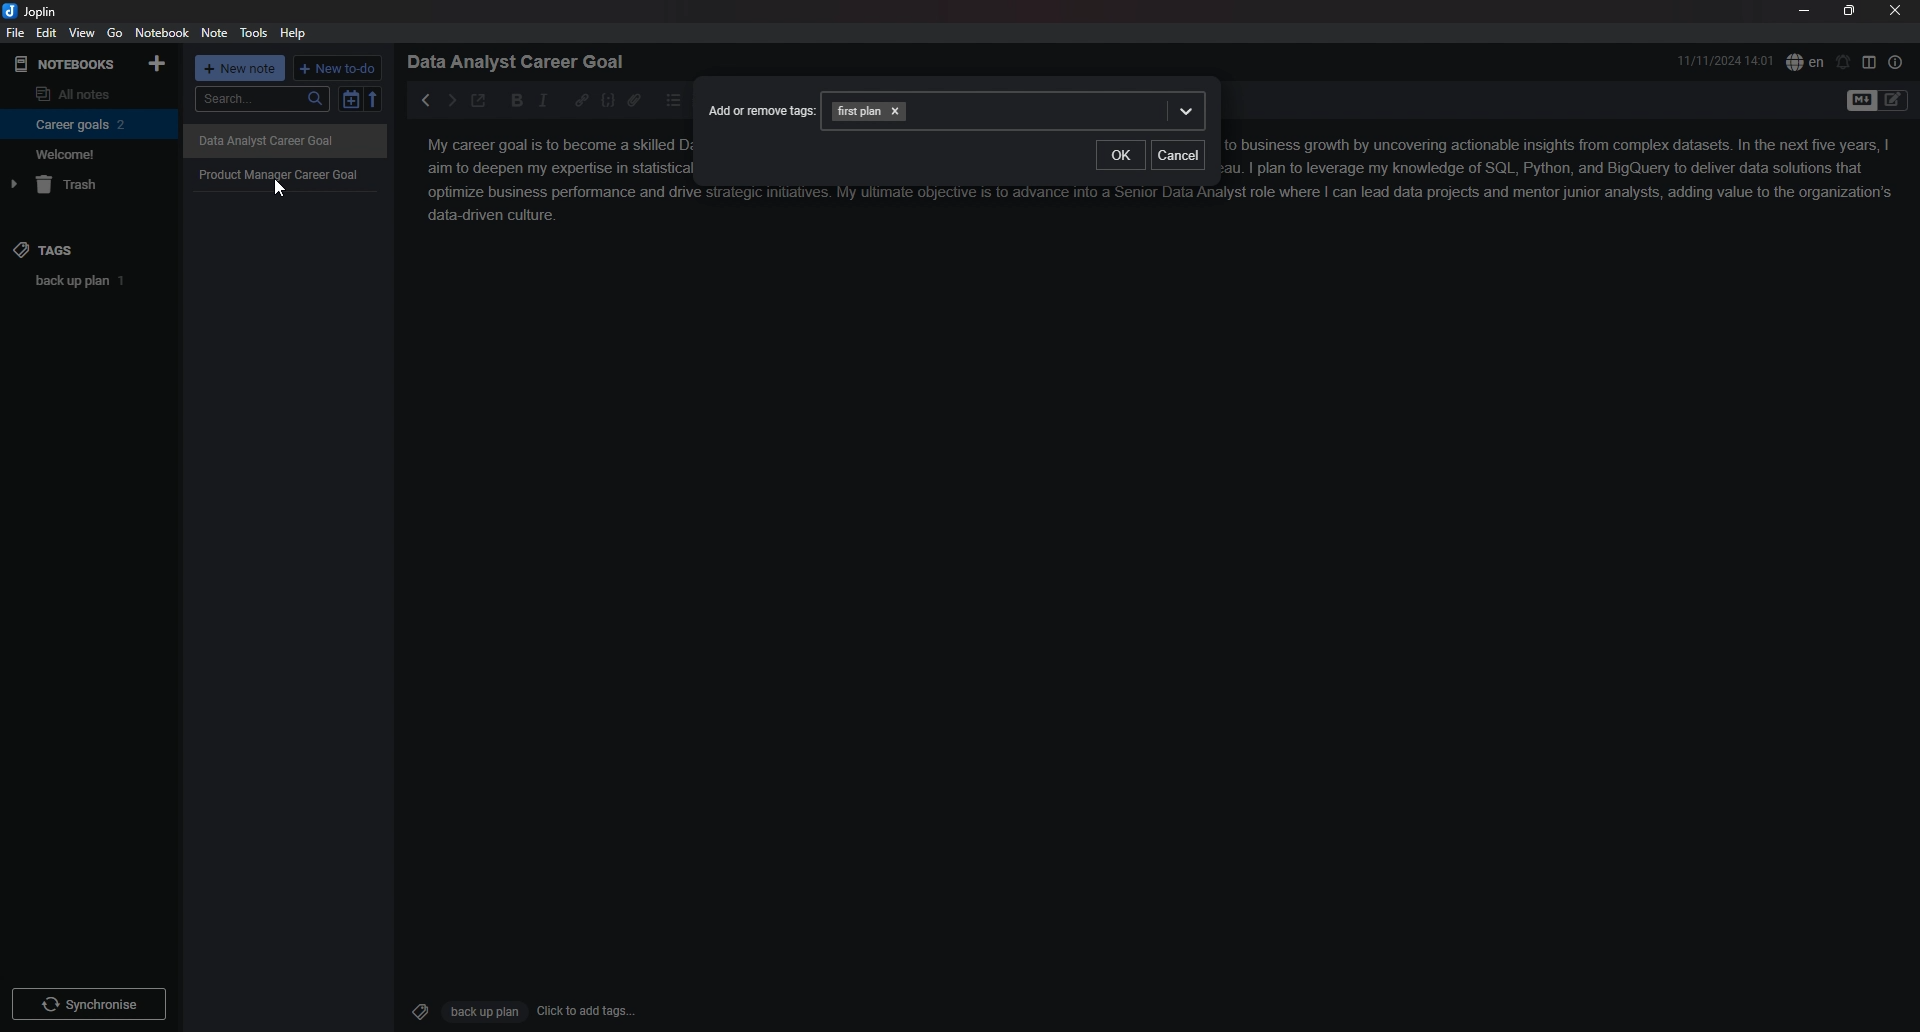  I want to click on note, so click(216, 32).